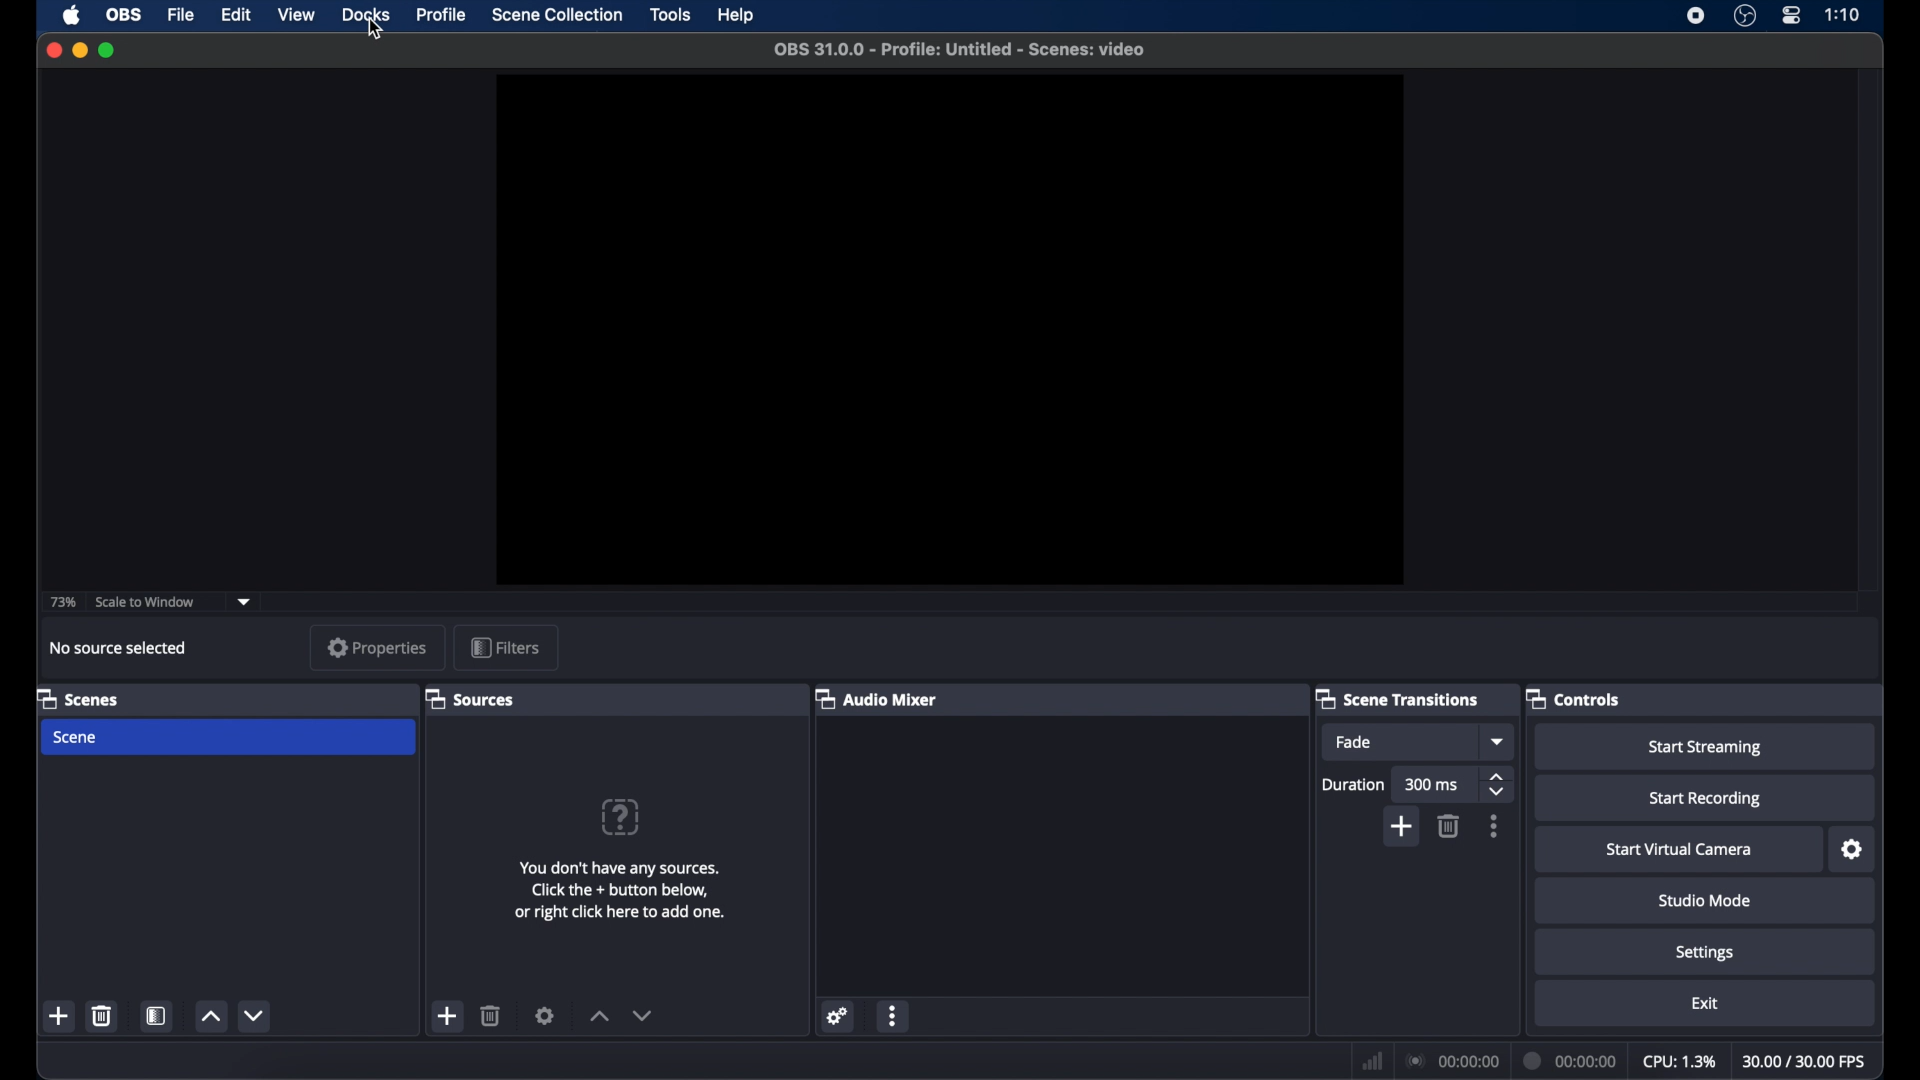 Image resolution: width=1920 pixels, height=1080 pixels. What do you see at coordinates (443, 15) in the screenshot?
I see `profile` at bounding box center [443, 15].